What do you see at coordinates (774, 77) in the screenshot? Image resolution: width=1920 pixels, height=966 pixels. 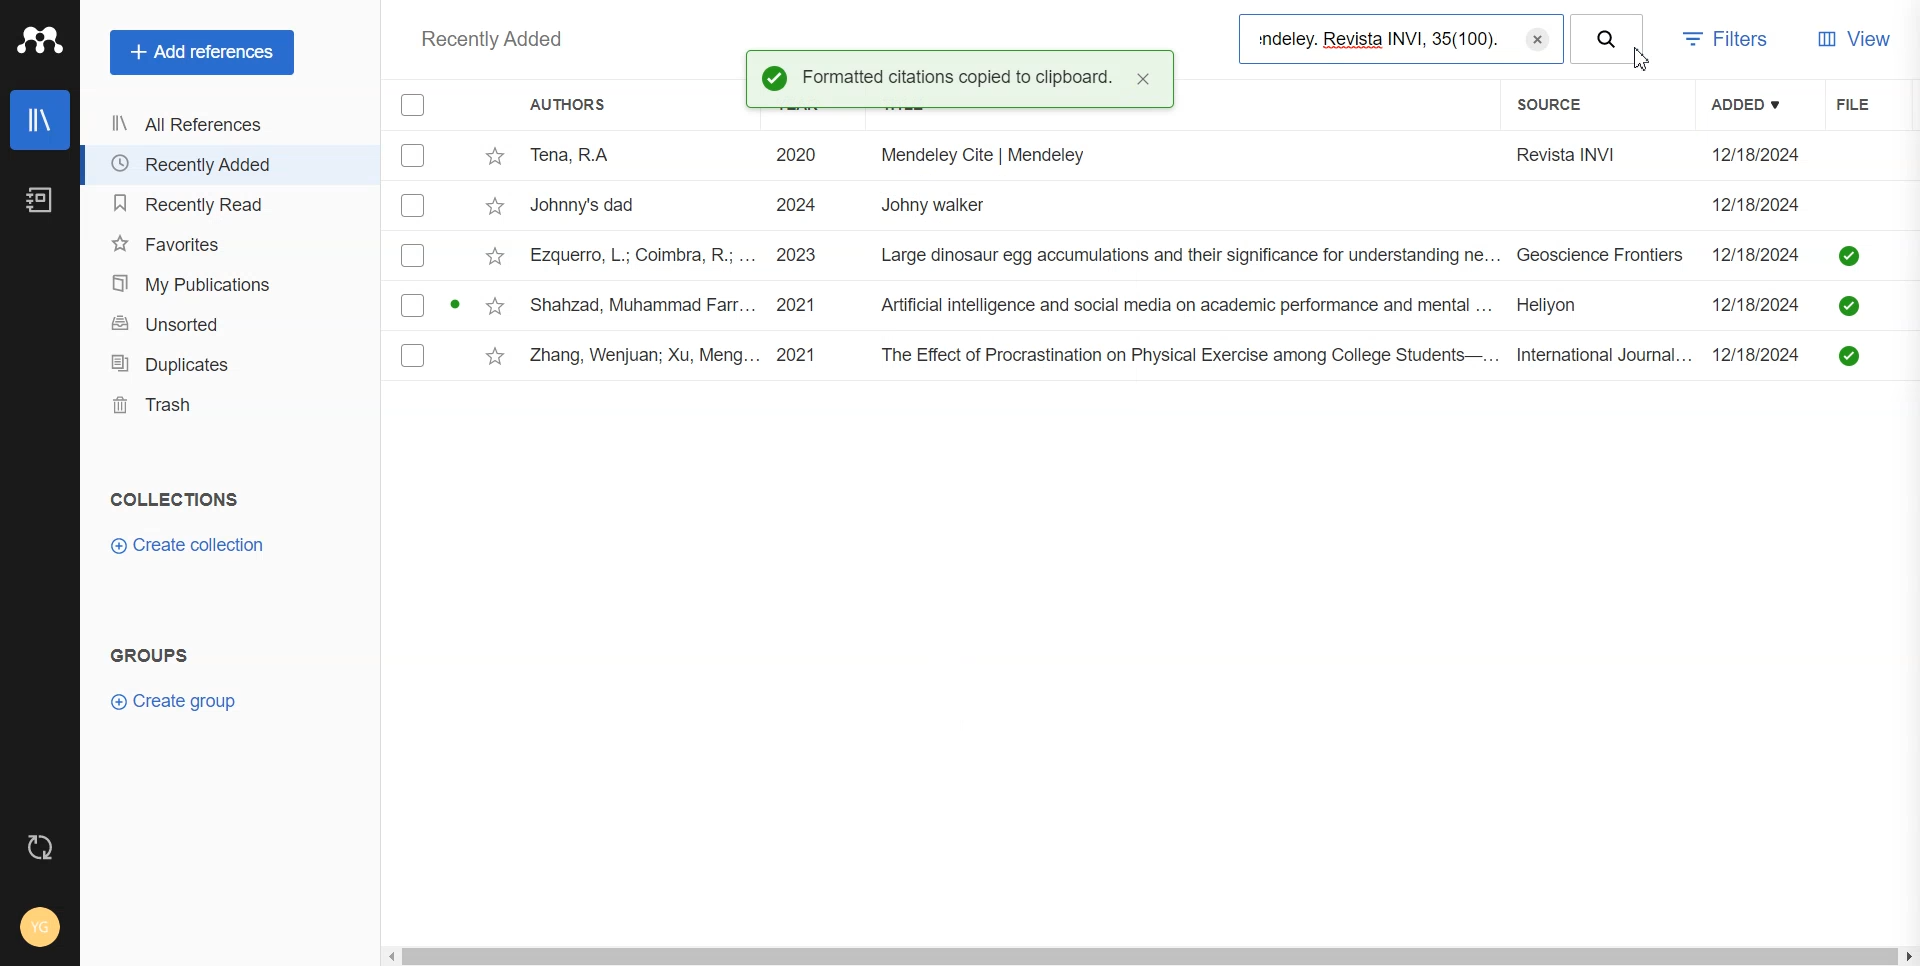 I see `Success ` at bounding box center [774, 77].